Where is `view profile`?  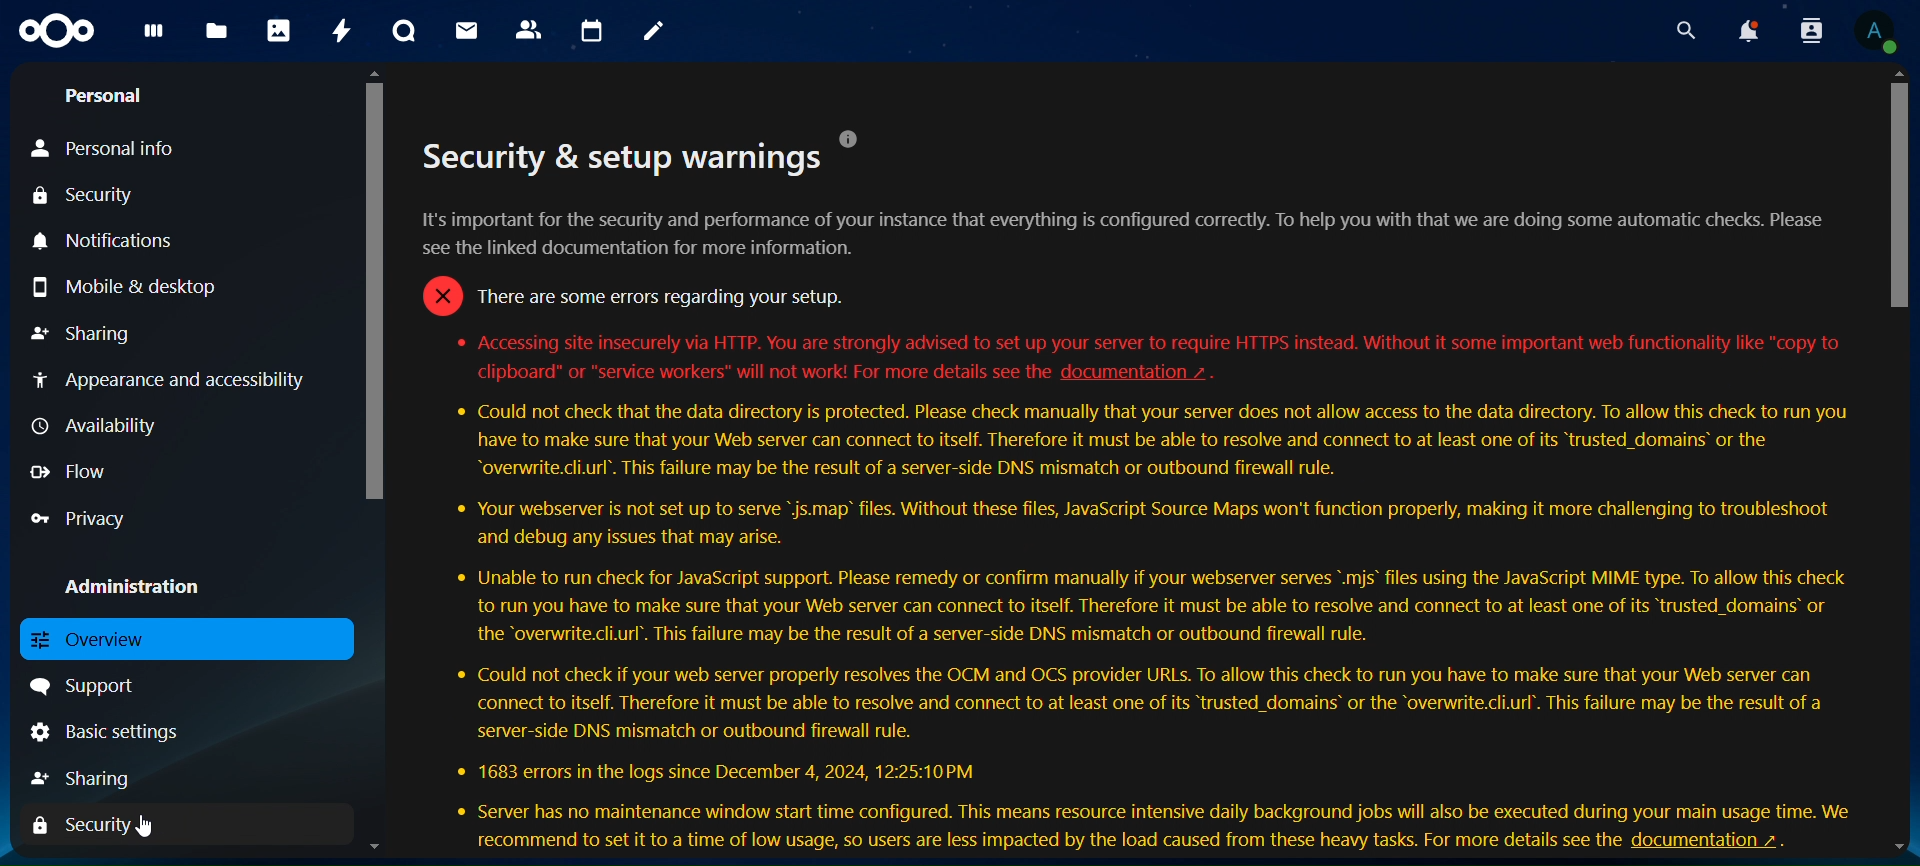 view profile is located at coordinates (1870, 30).